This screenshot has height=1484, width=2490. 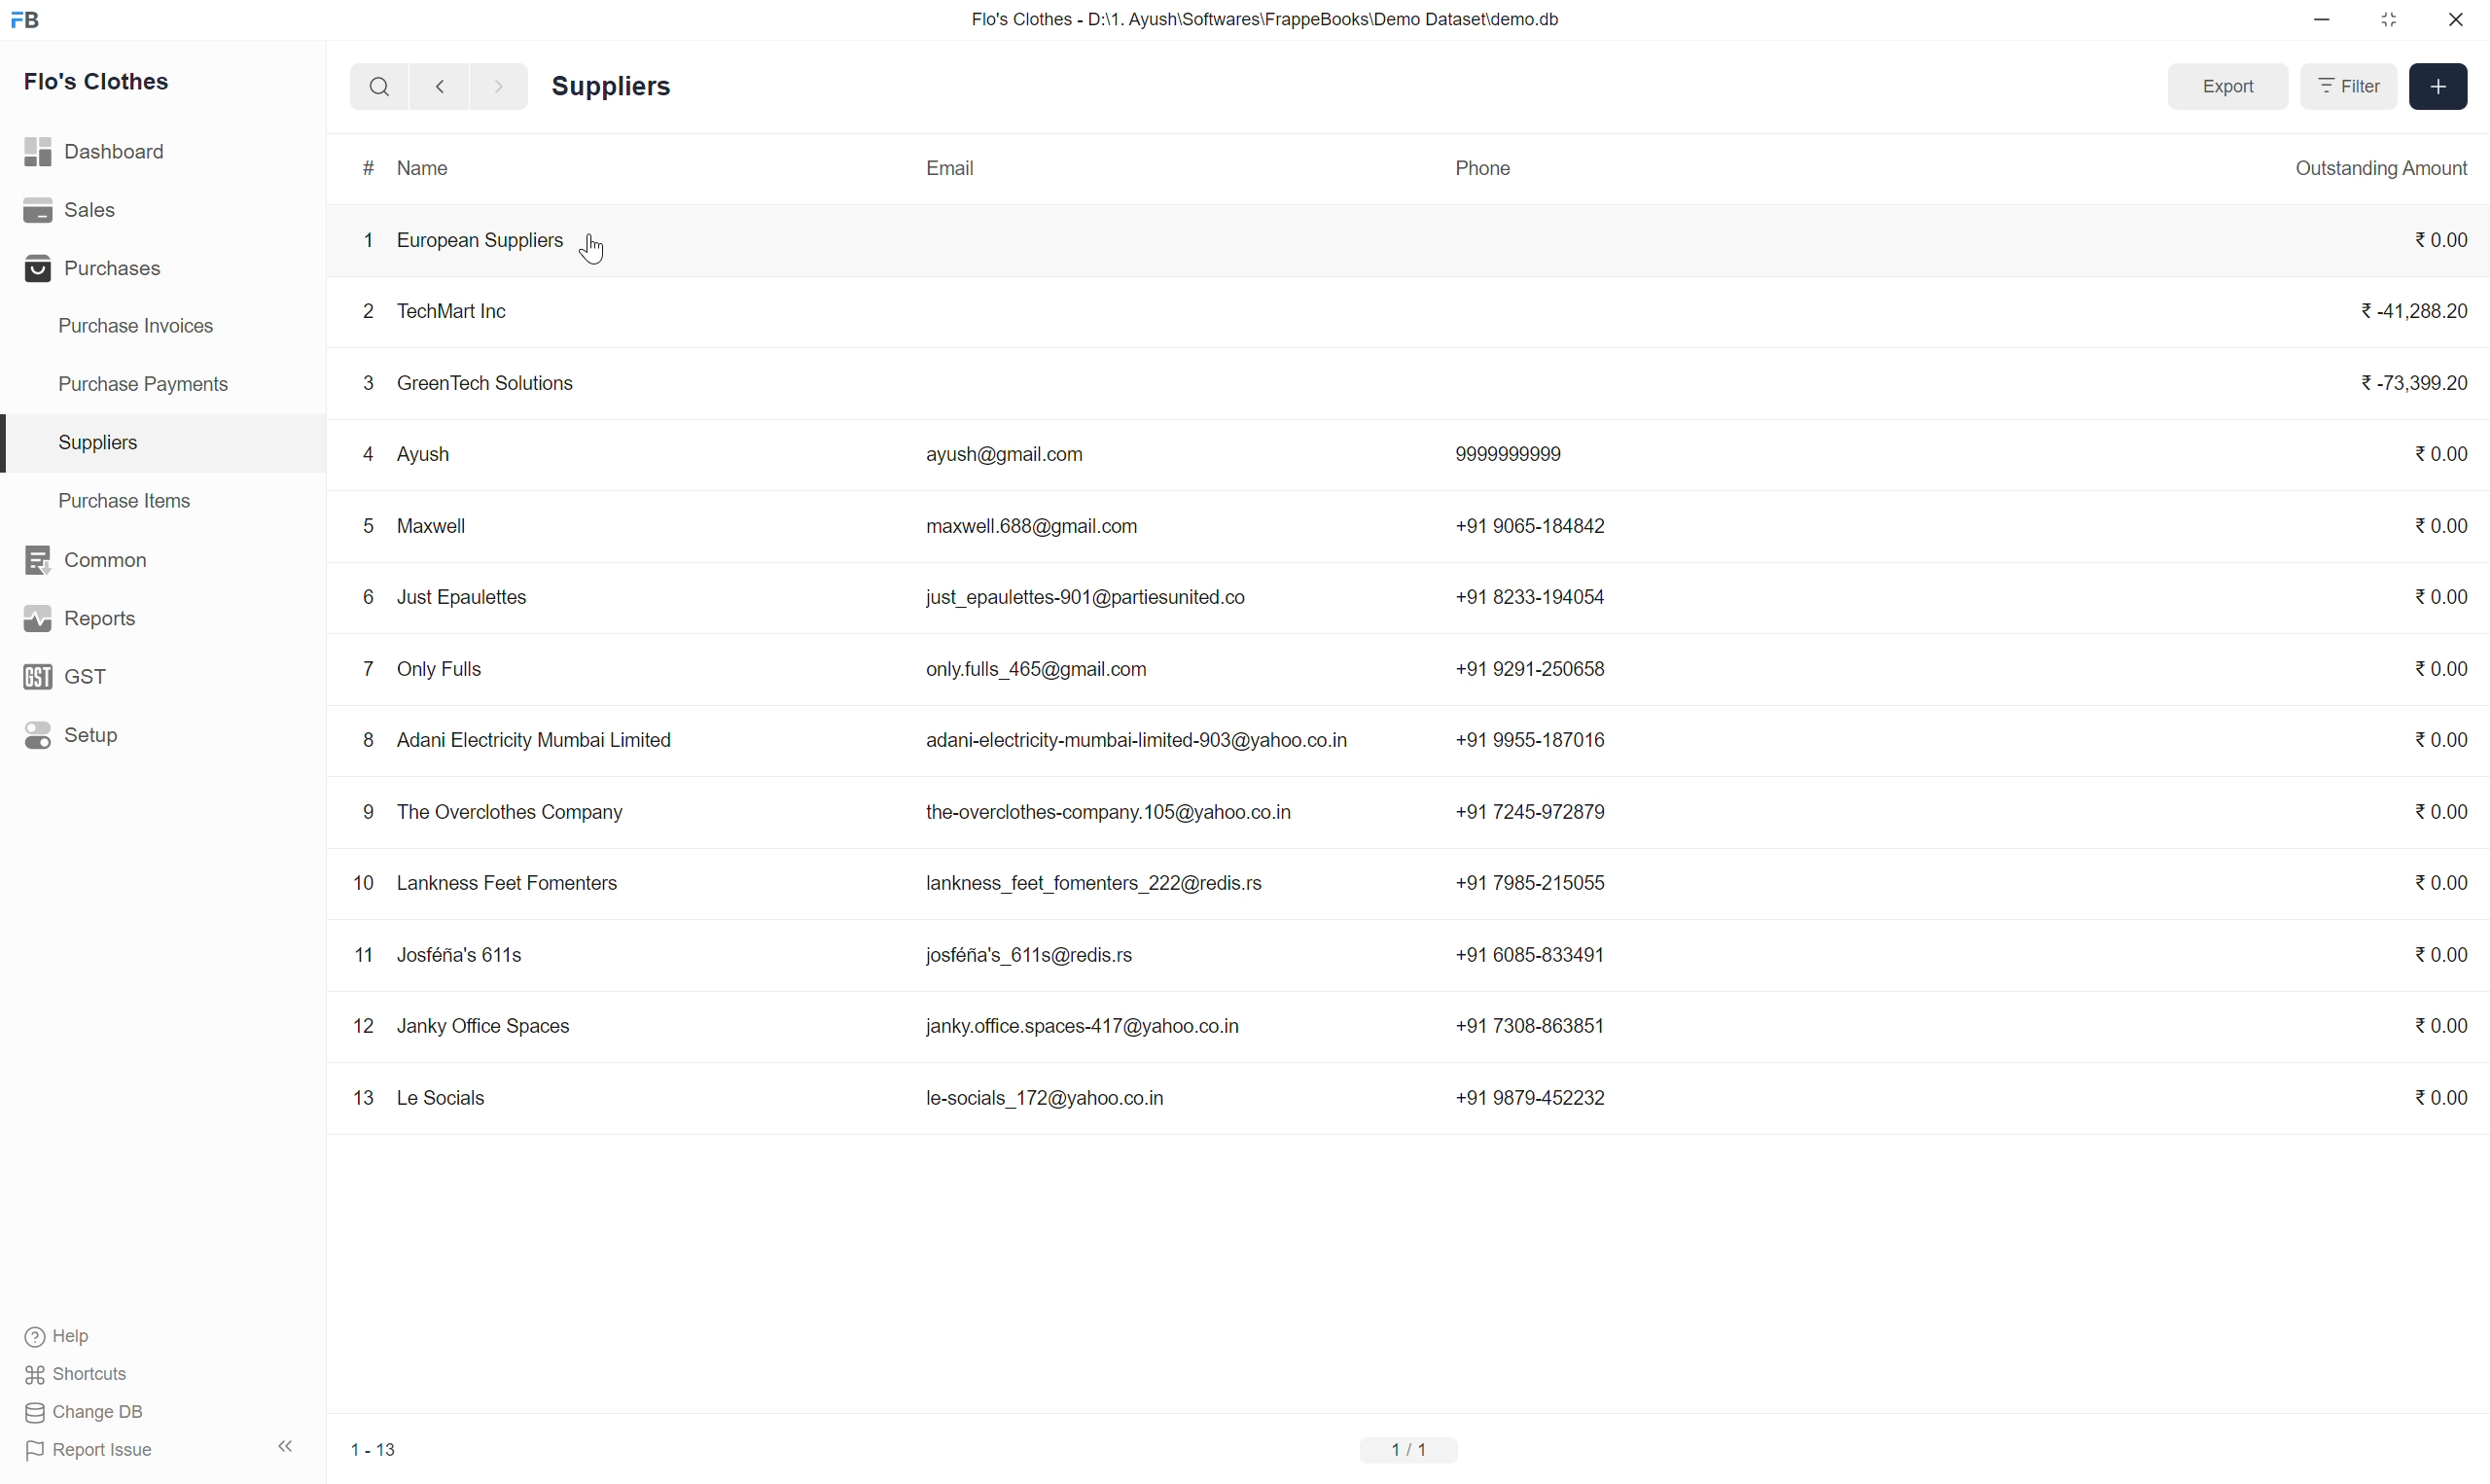 I want to click on %0.00, so click(x=2422, y=597).